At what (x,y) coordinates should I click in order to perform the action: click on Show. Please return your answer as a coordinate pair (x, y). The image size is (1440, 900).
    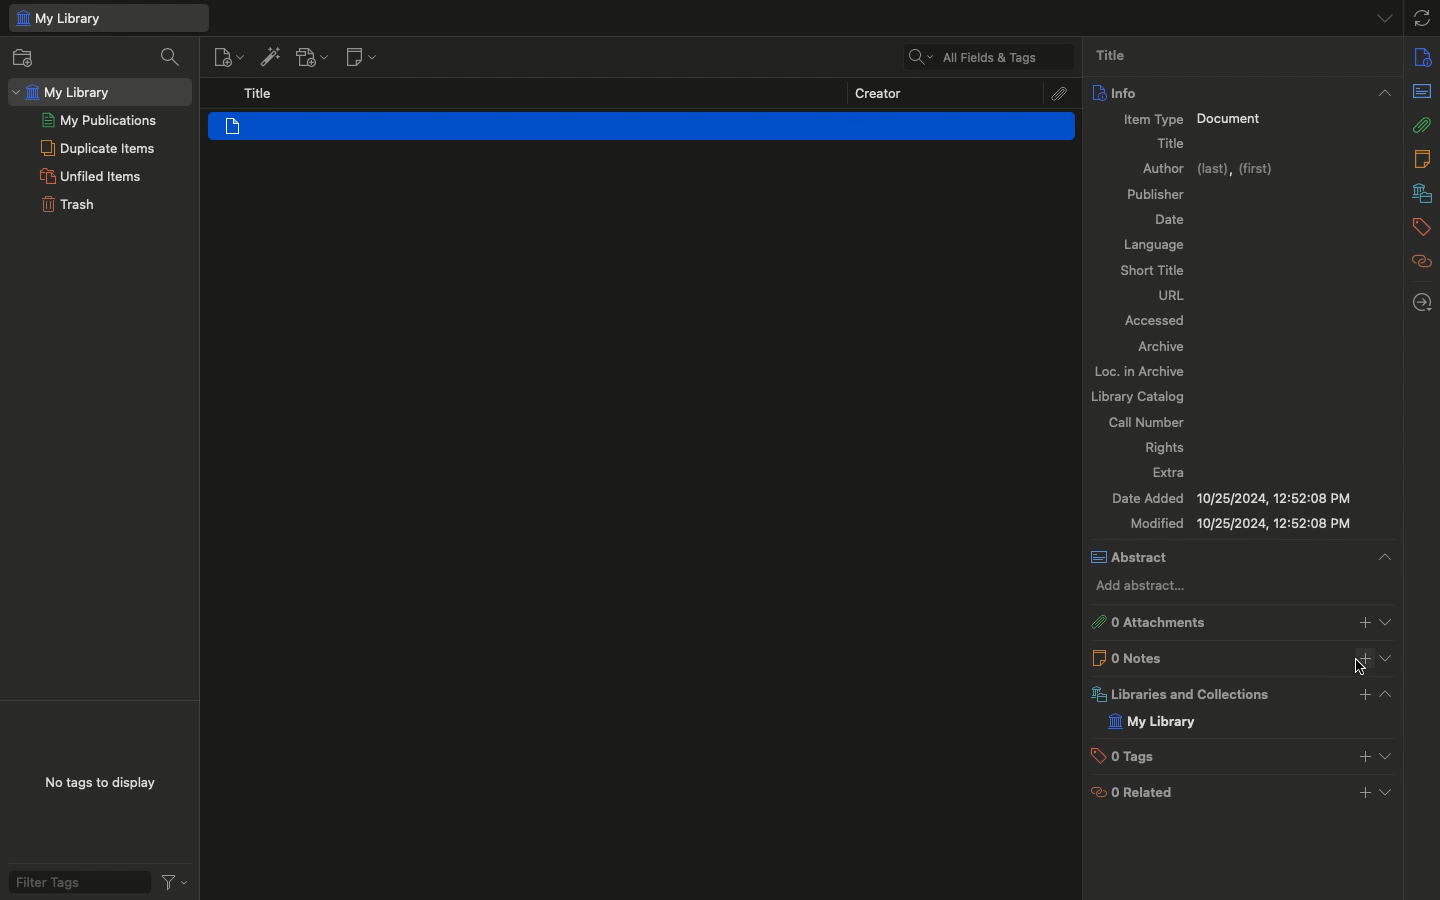
    Looking at the image, I should click on (1388, 753).